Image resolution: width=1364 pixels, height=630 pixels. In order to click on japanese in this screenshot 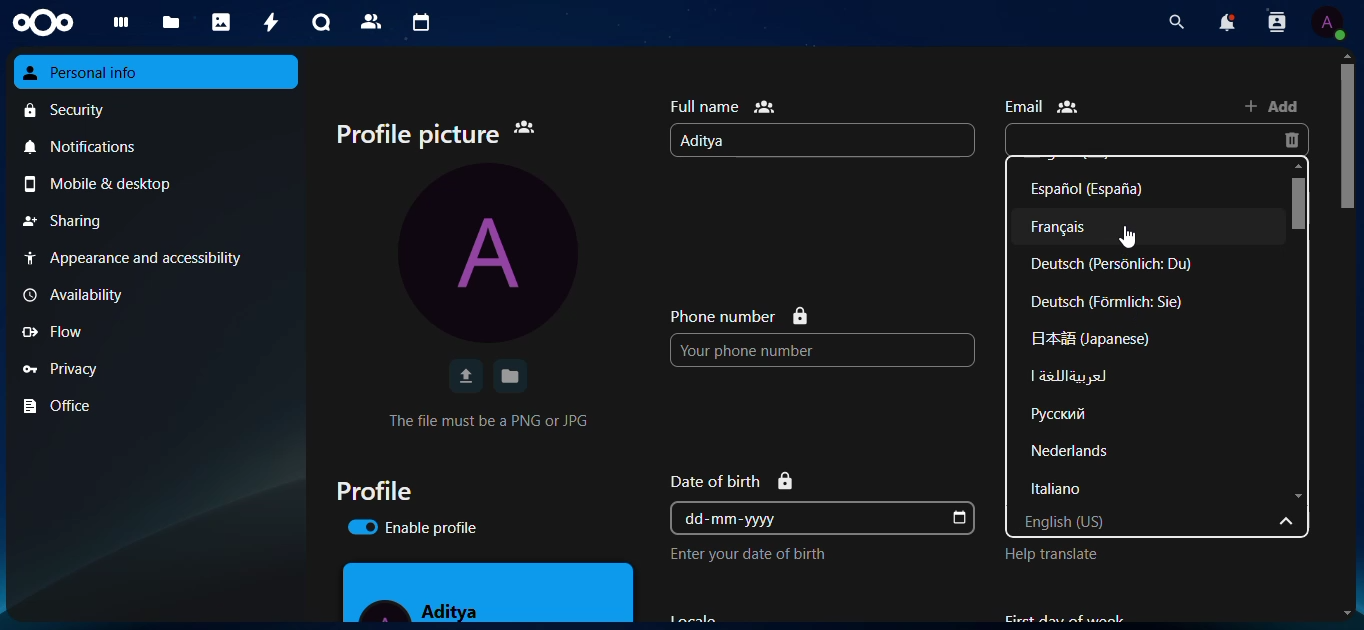, I will do `click(1089, 338)`.